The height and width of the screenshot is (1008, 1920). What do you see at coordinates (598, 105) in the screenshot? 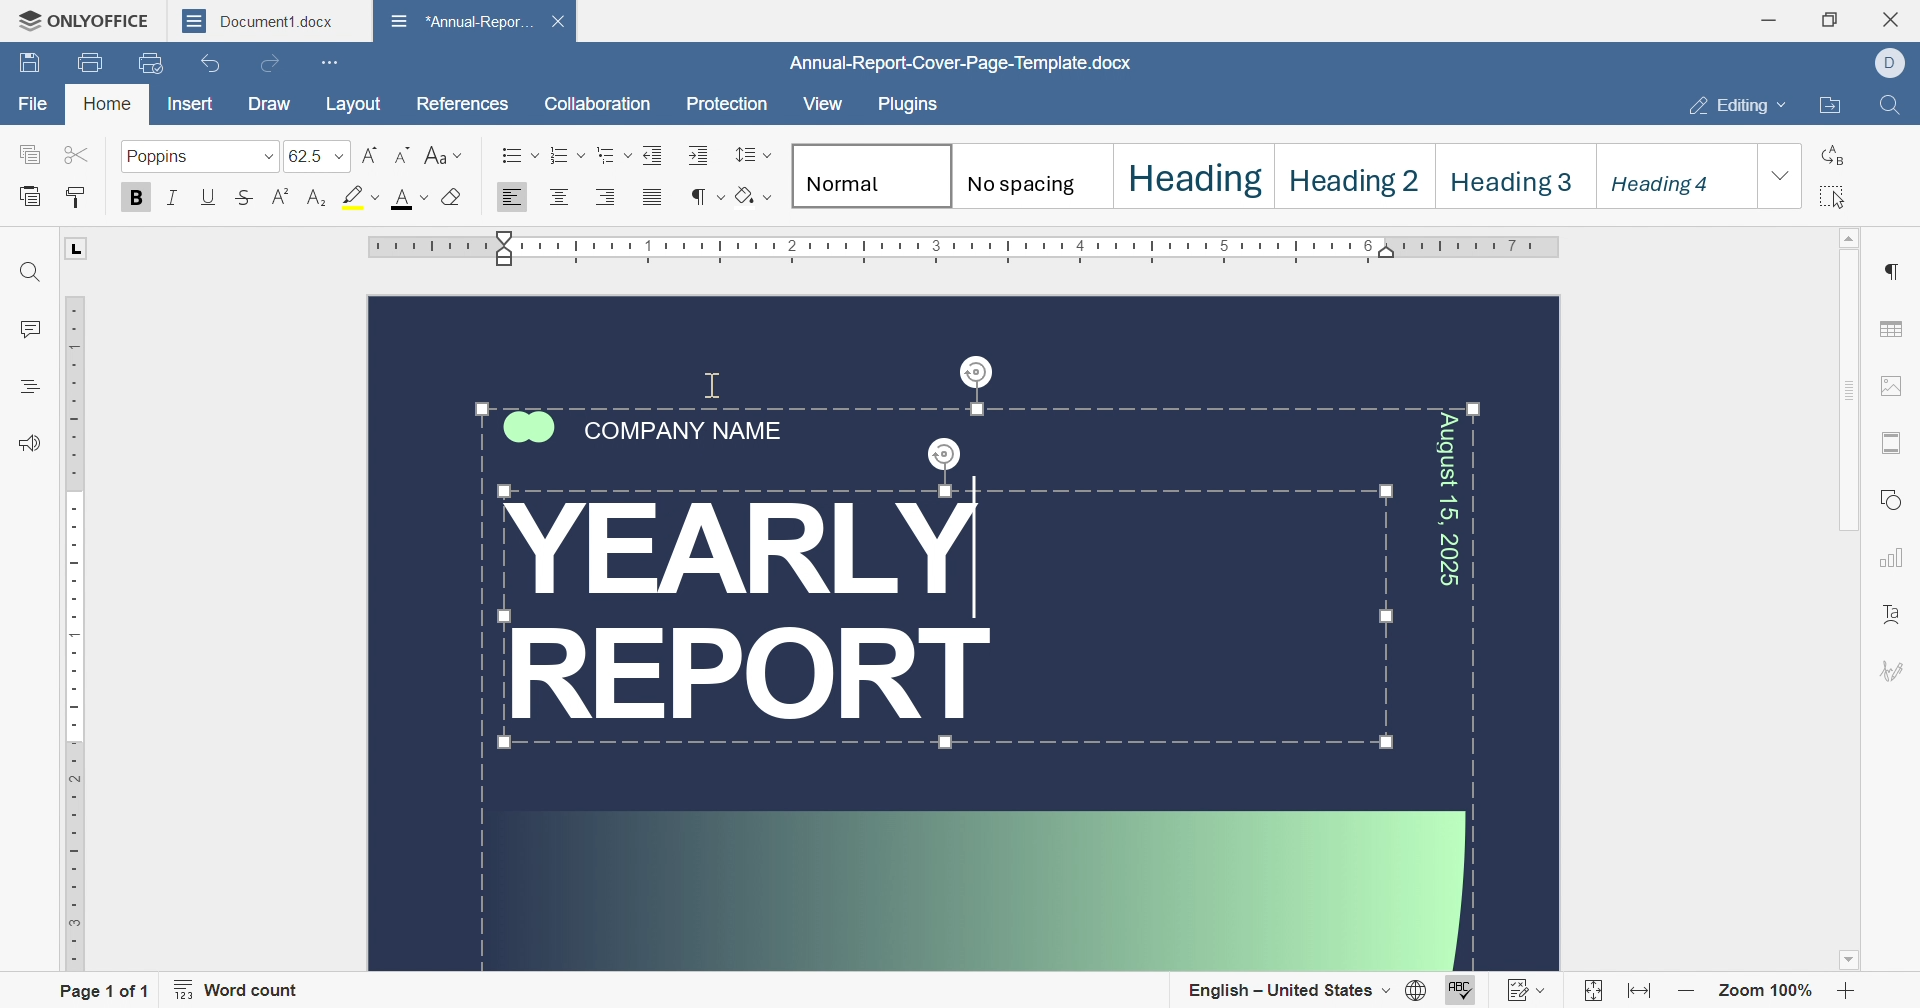
I see `collaboration` at bounding box center [598, 105].